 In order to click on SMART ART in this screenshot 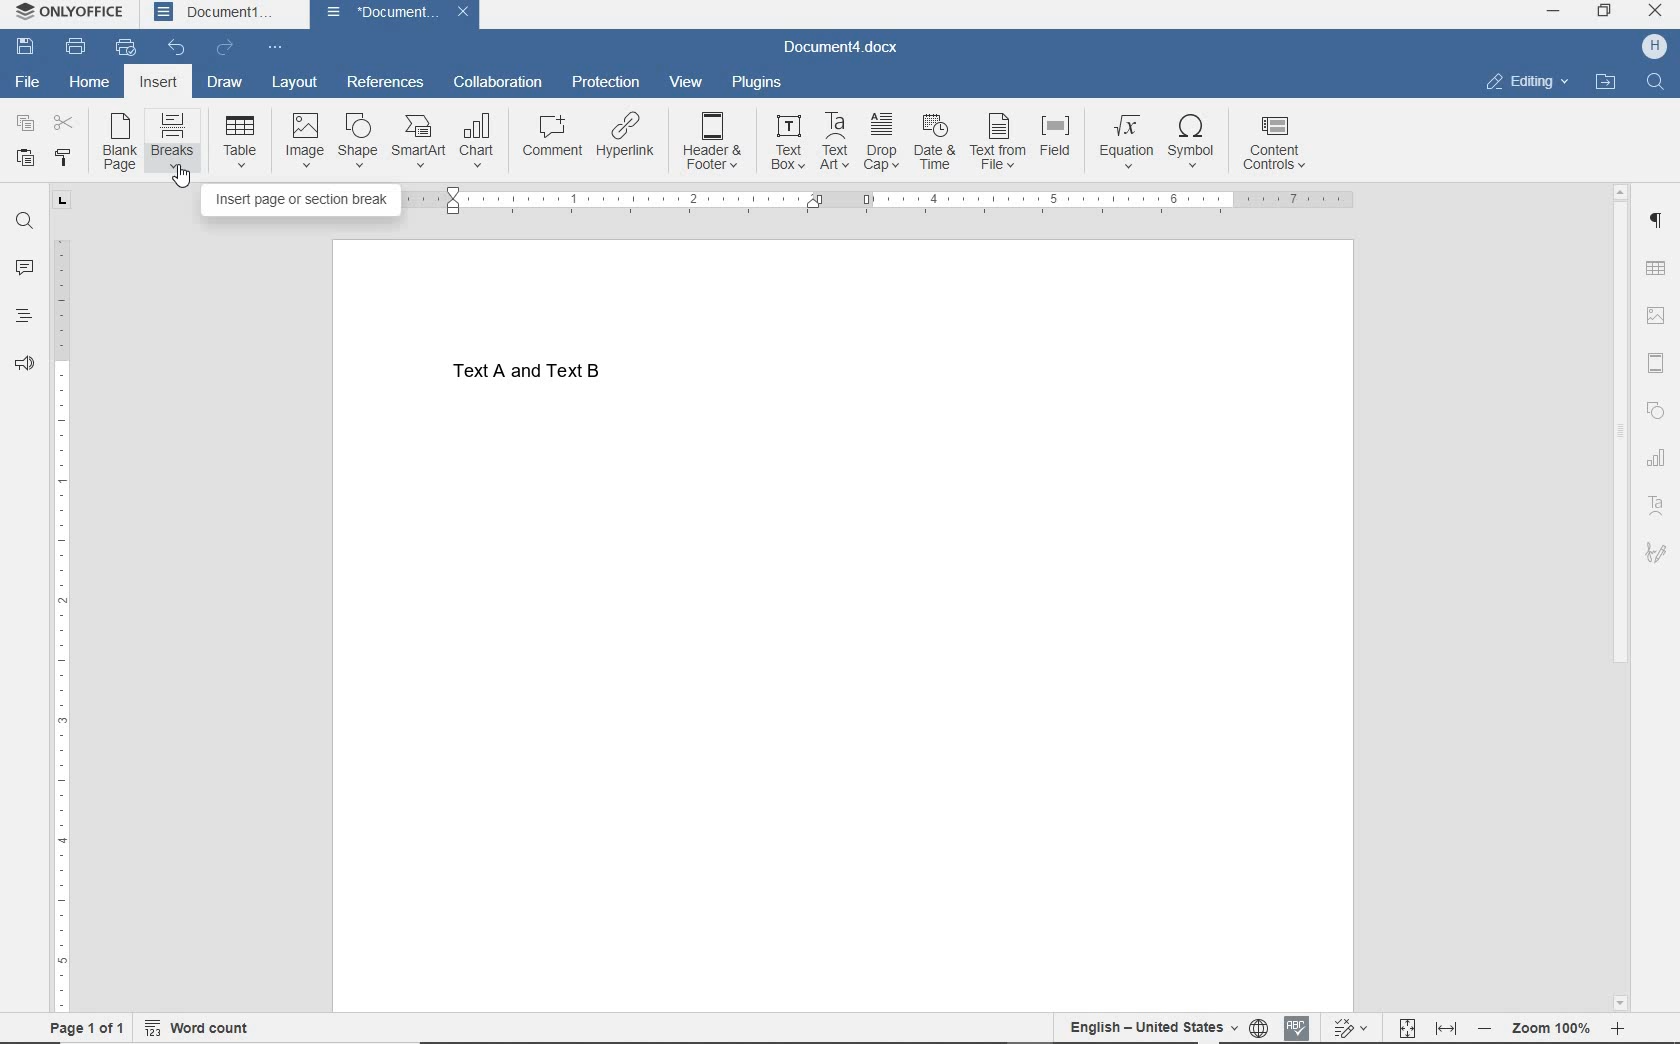, I will do `click(417, 142)`.